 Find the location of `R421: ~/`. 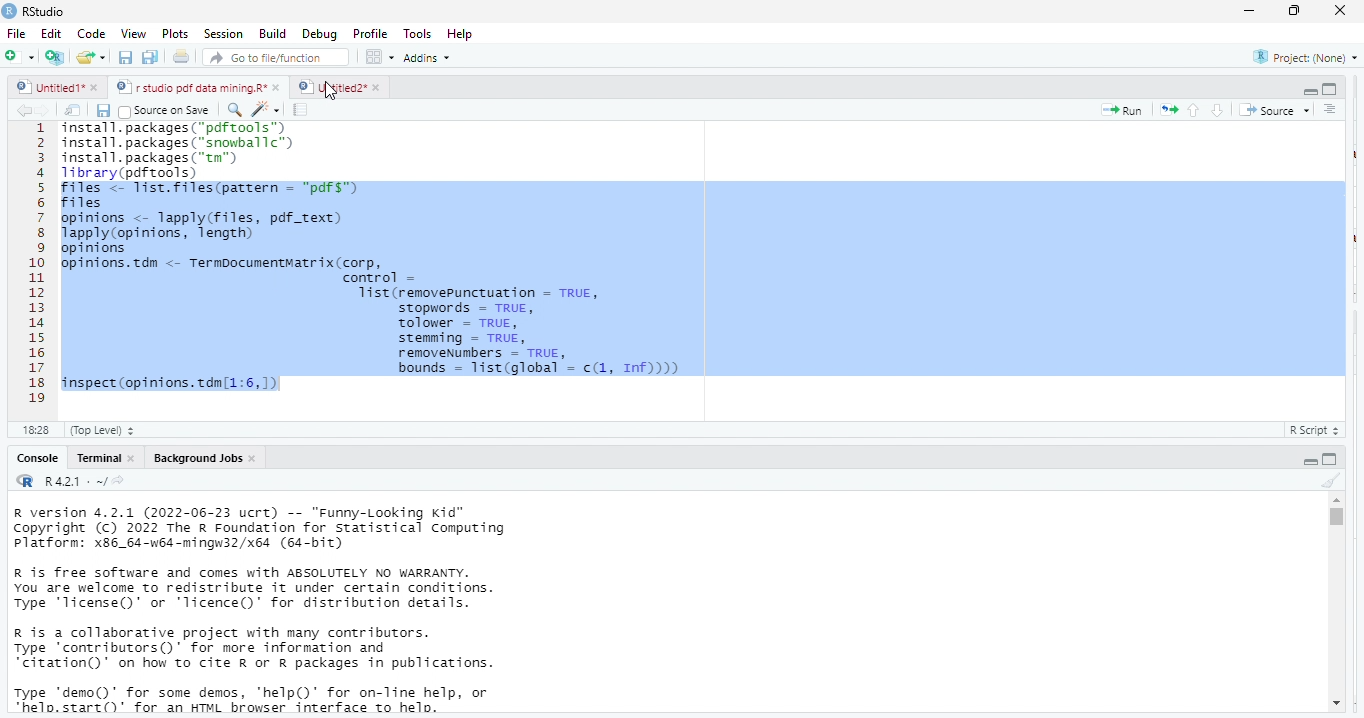

R421: ~/ is located at coordinates (84, 482).